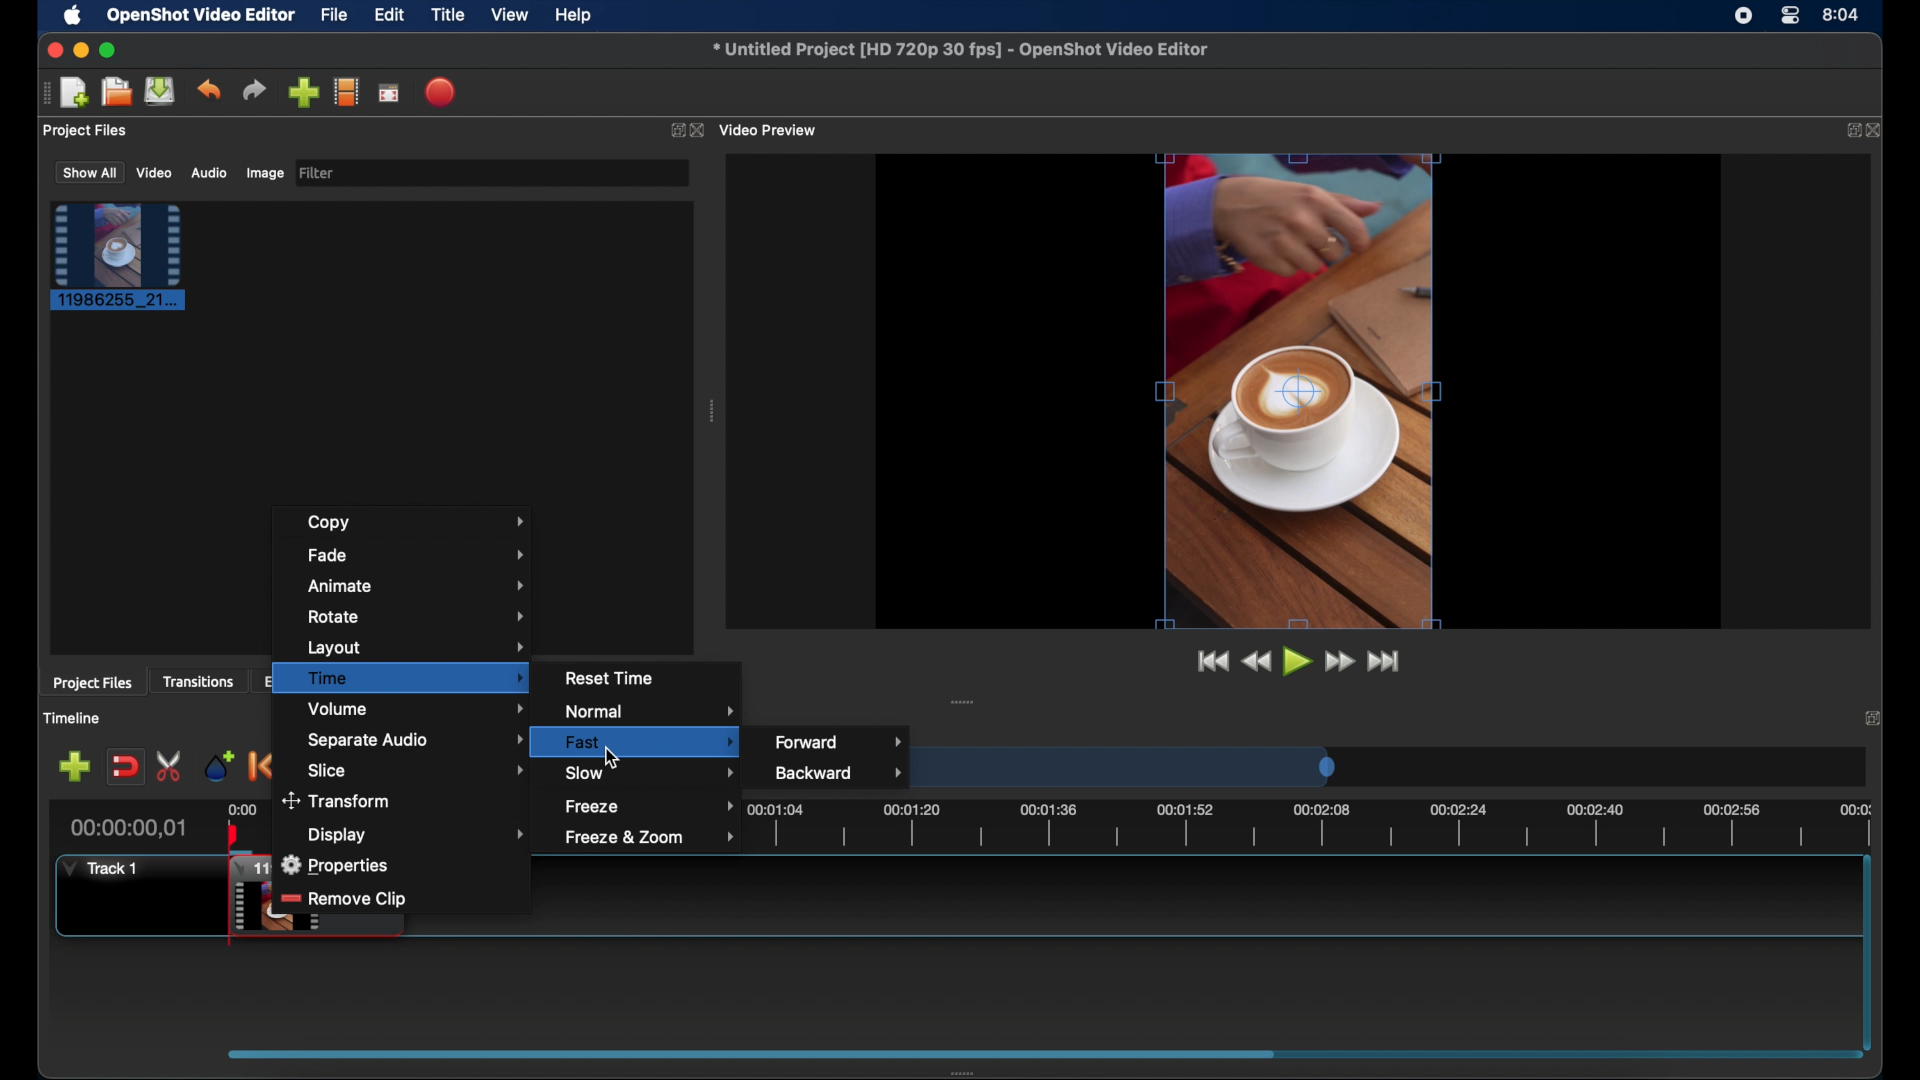  What do you see at coordinates (650, 772) in the screenshot?
I see `slow menu` at bounding box center [650, 772].